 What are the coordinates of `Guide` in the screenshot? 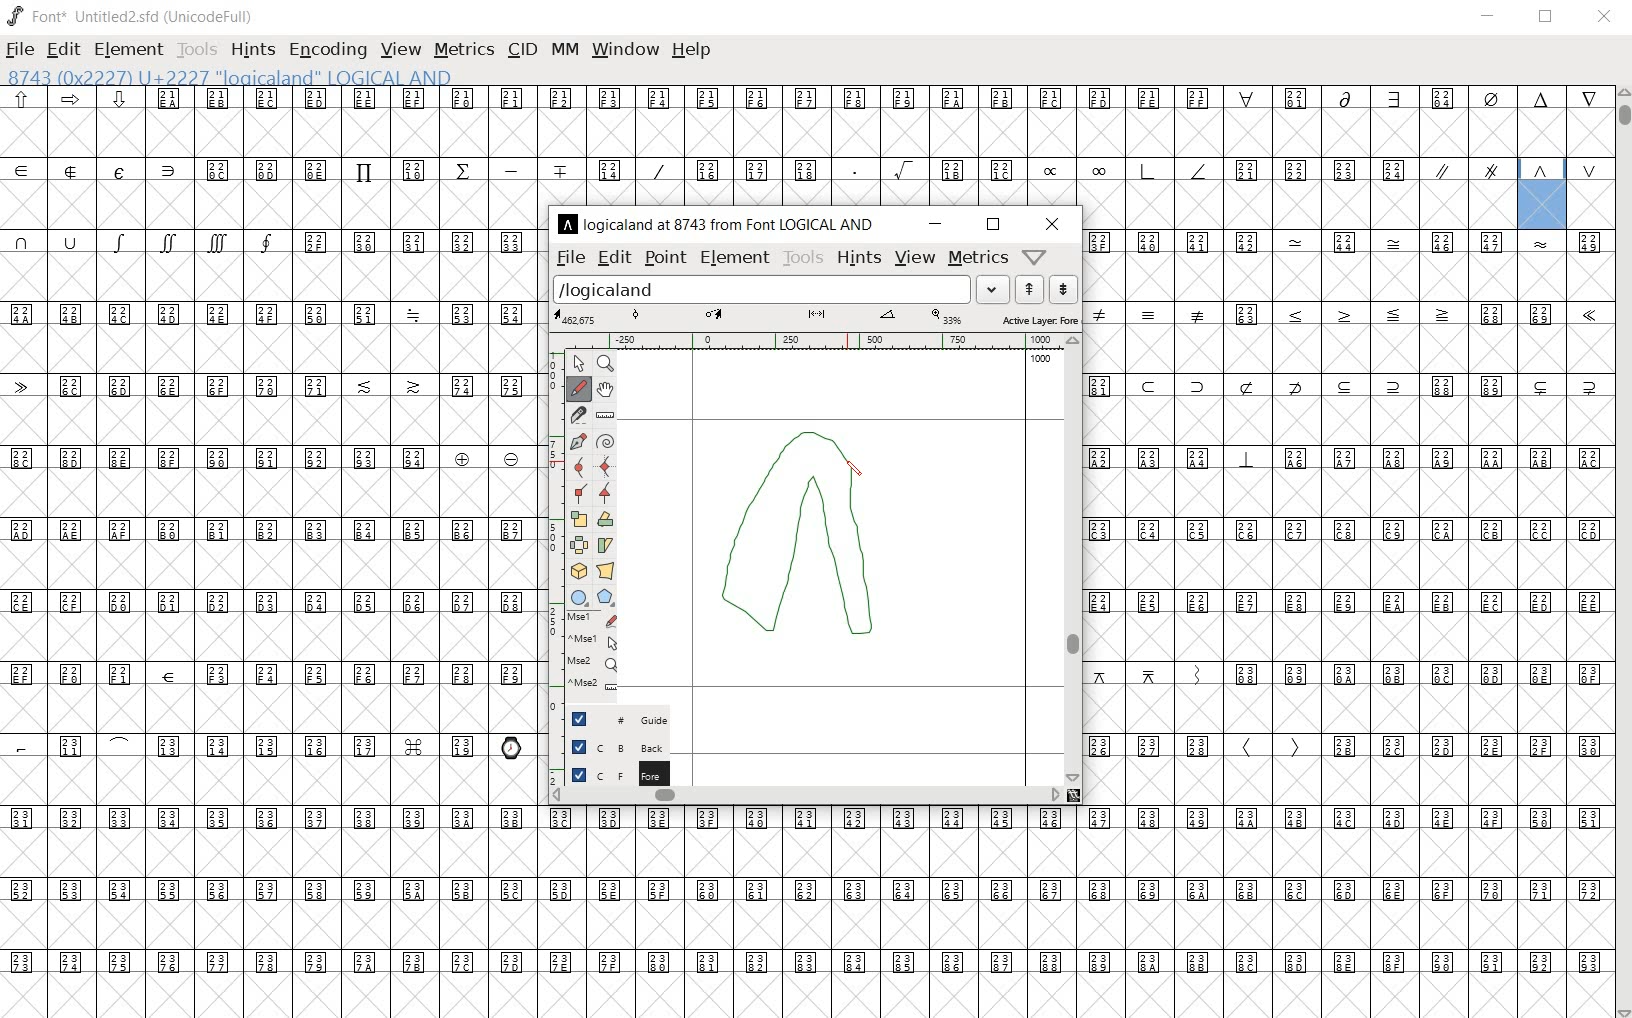 It's located at (615, 719).